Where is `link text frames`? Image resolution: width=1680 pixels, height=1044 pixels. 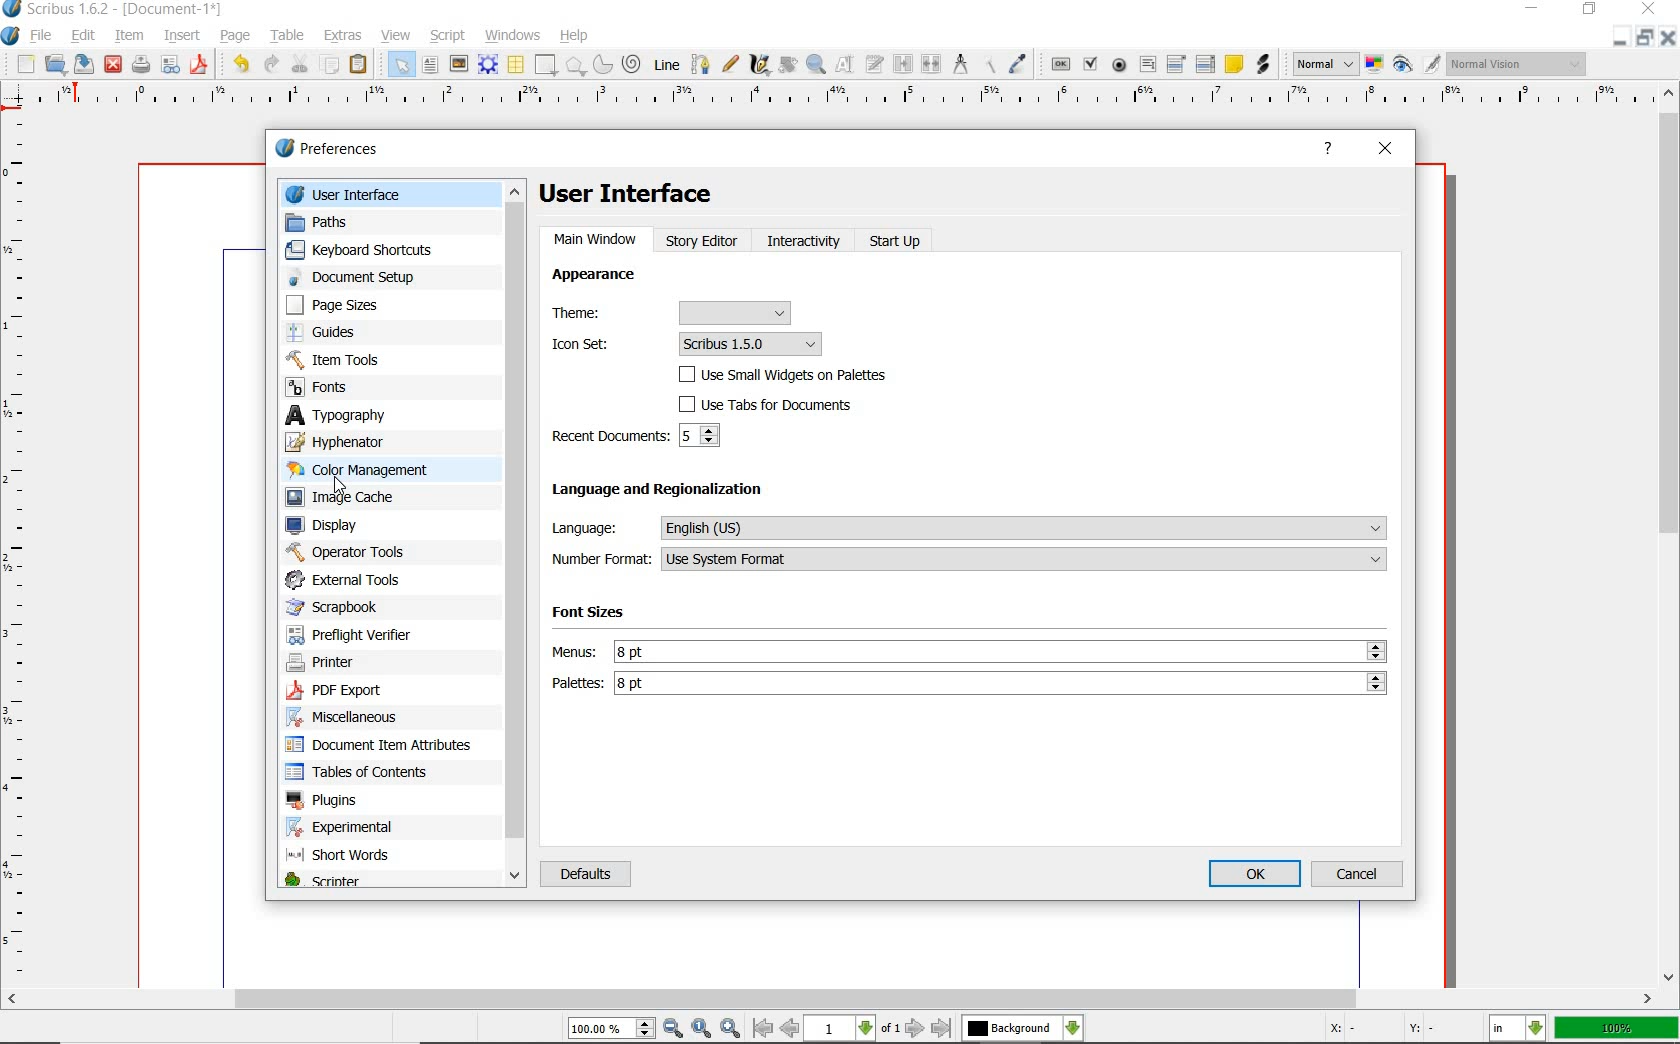
link text frames is located at coordinates (900, 66).